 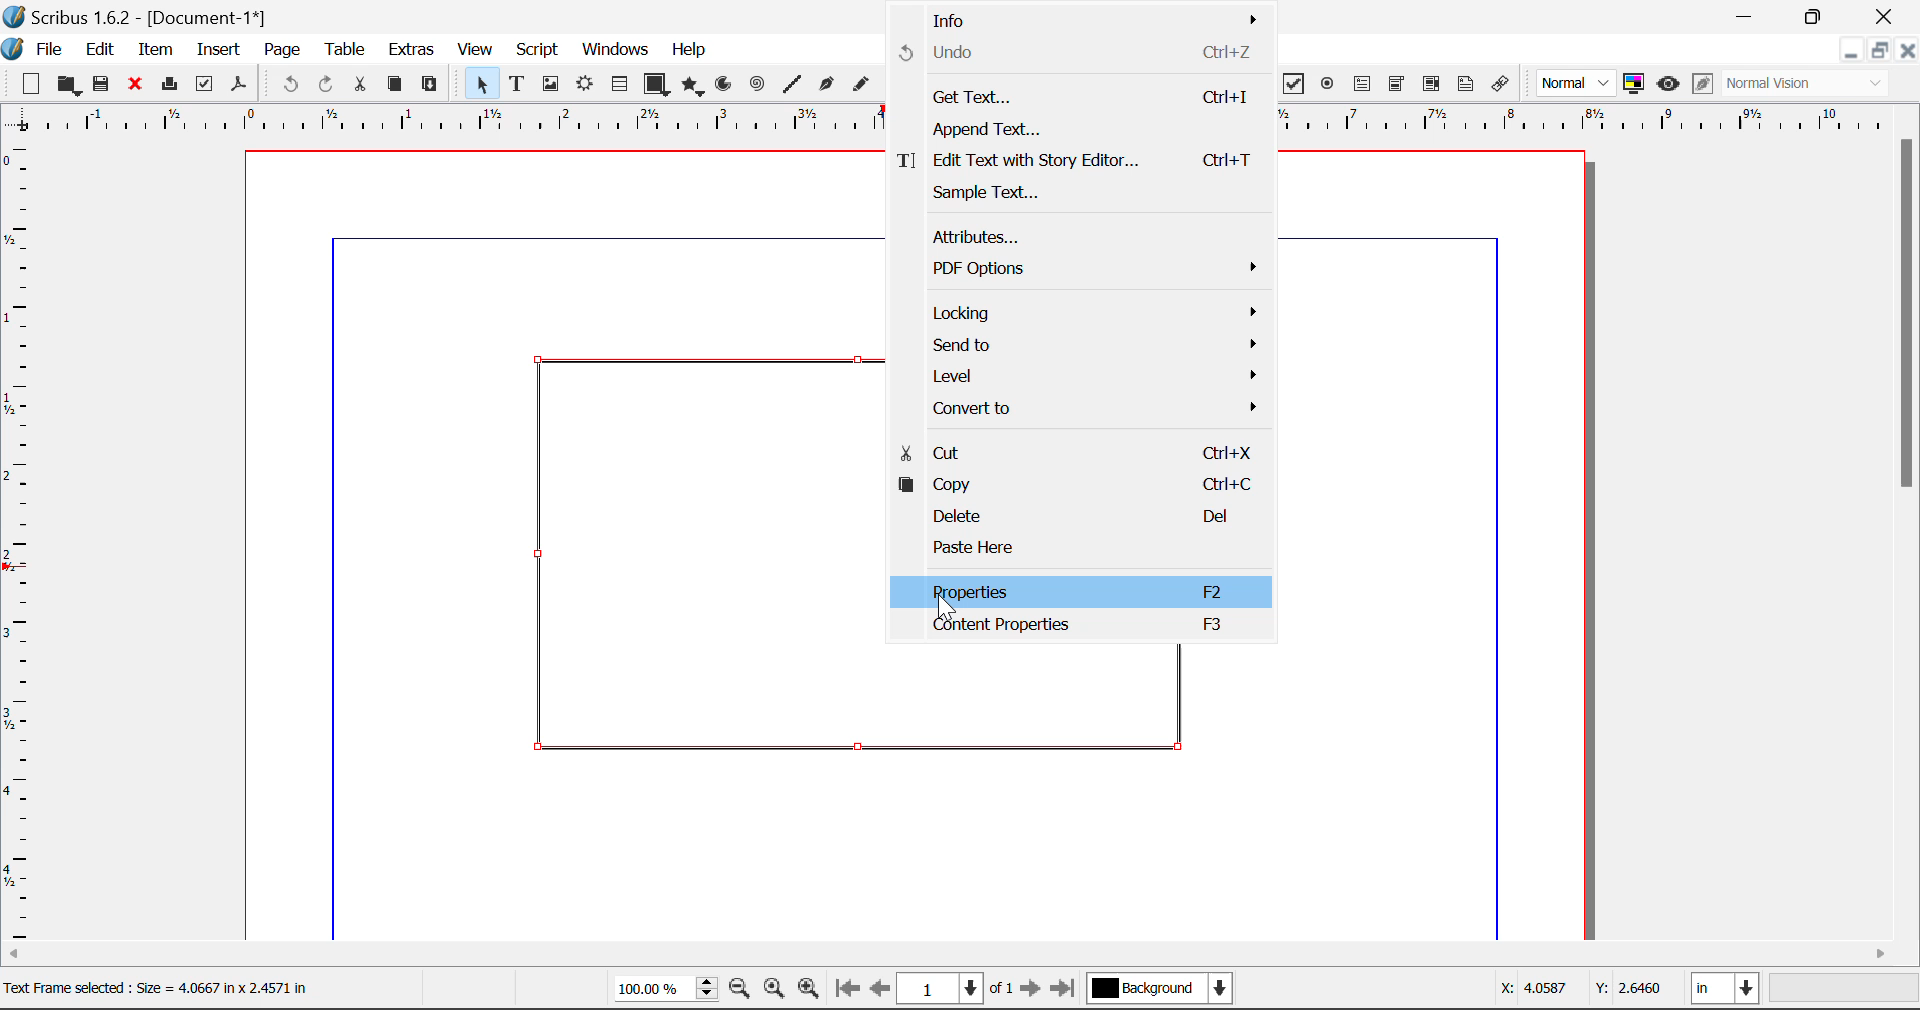 I want to click on Pdf Listbox, so click(x=1429, y=84).